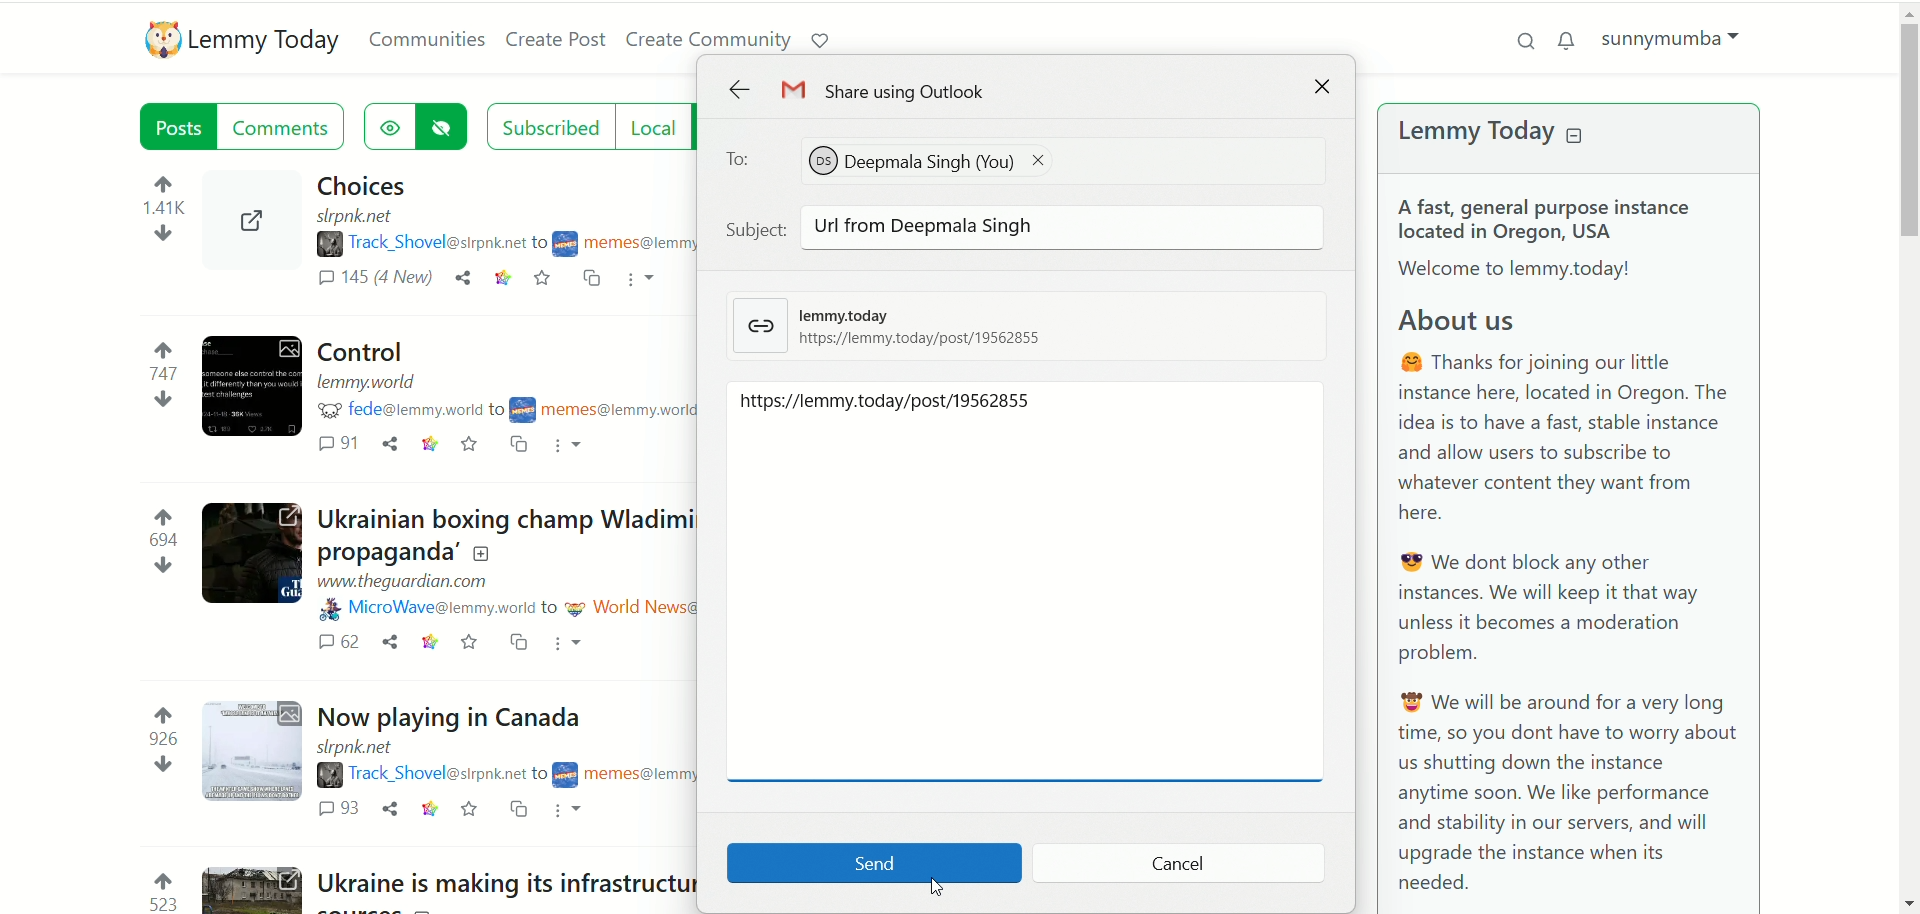 The width and height of the screenshot is (1920, 914). Describe the element at coordinates (1579, 544) in the screenshot. I see `A brief text about Lemmy Today` at that location.